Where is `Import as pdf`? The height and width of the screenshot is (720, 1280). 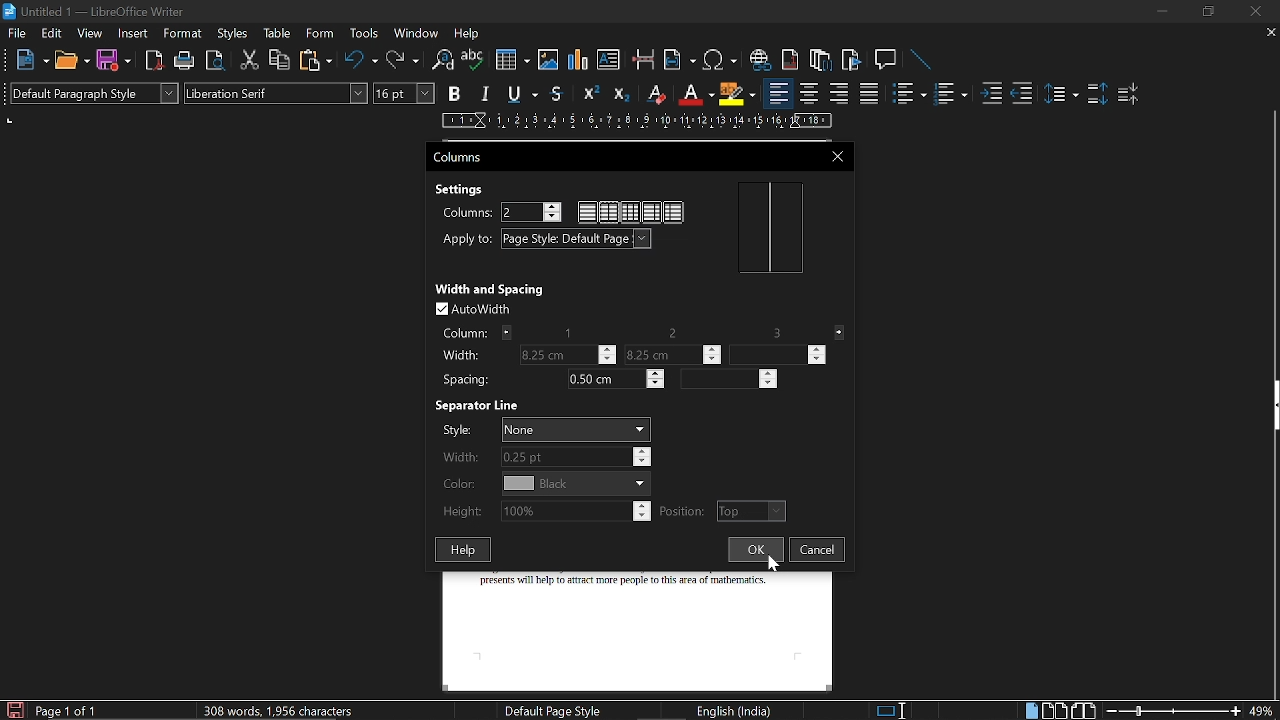
Import as pdf is located at coordinates (154, 62).